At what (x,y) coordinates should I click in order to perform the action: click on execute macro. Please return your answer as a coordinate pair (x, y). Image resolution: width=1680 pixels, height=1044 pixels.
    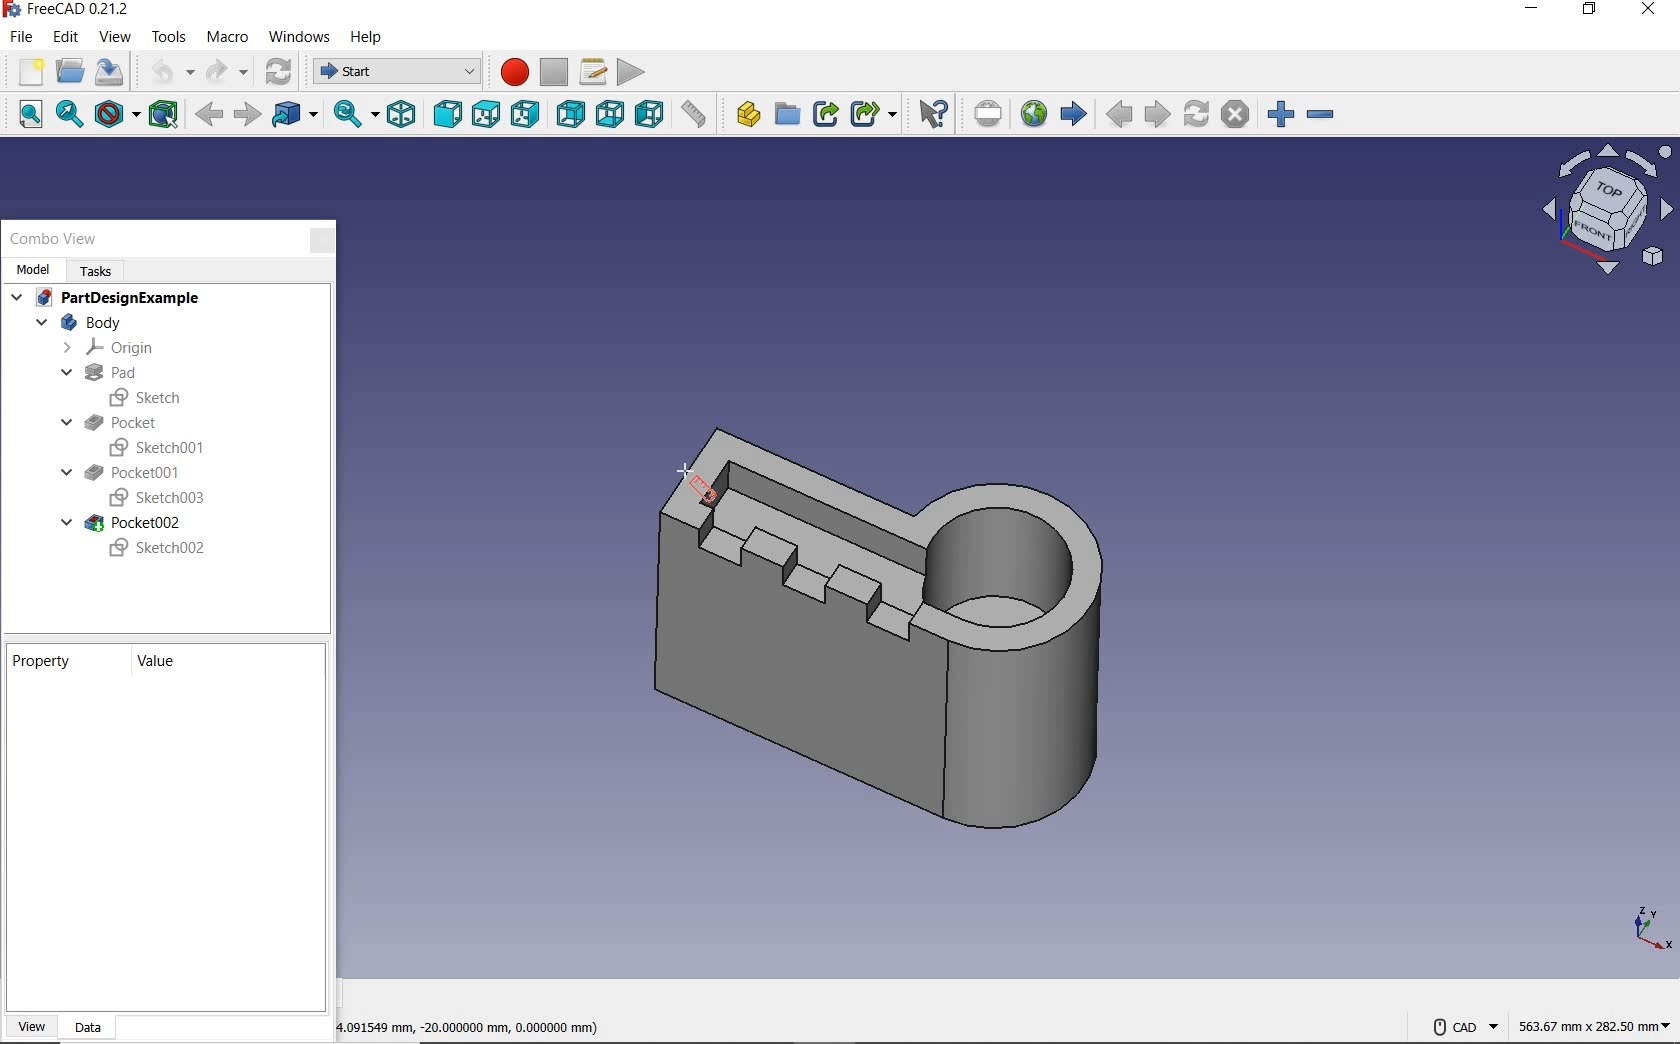
    Looking at the image, I should click on (632, 72).